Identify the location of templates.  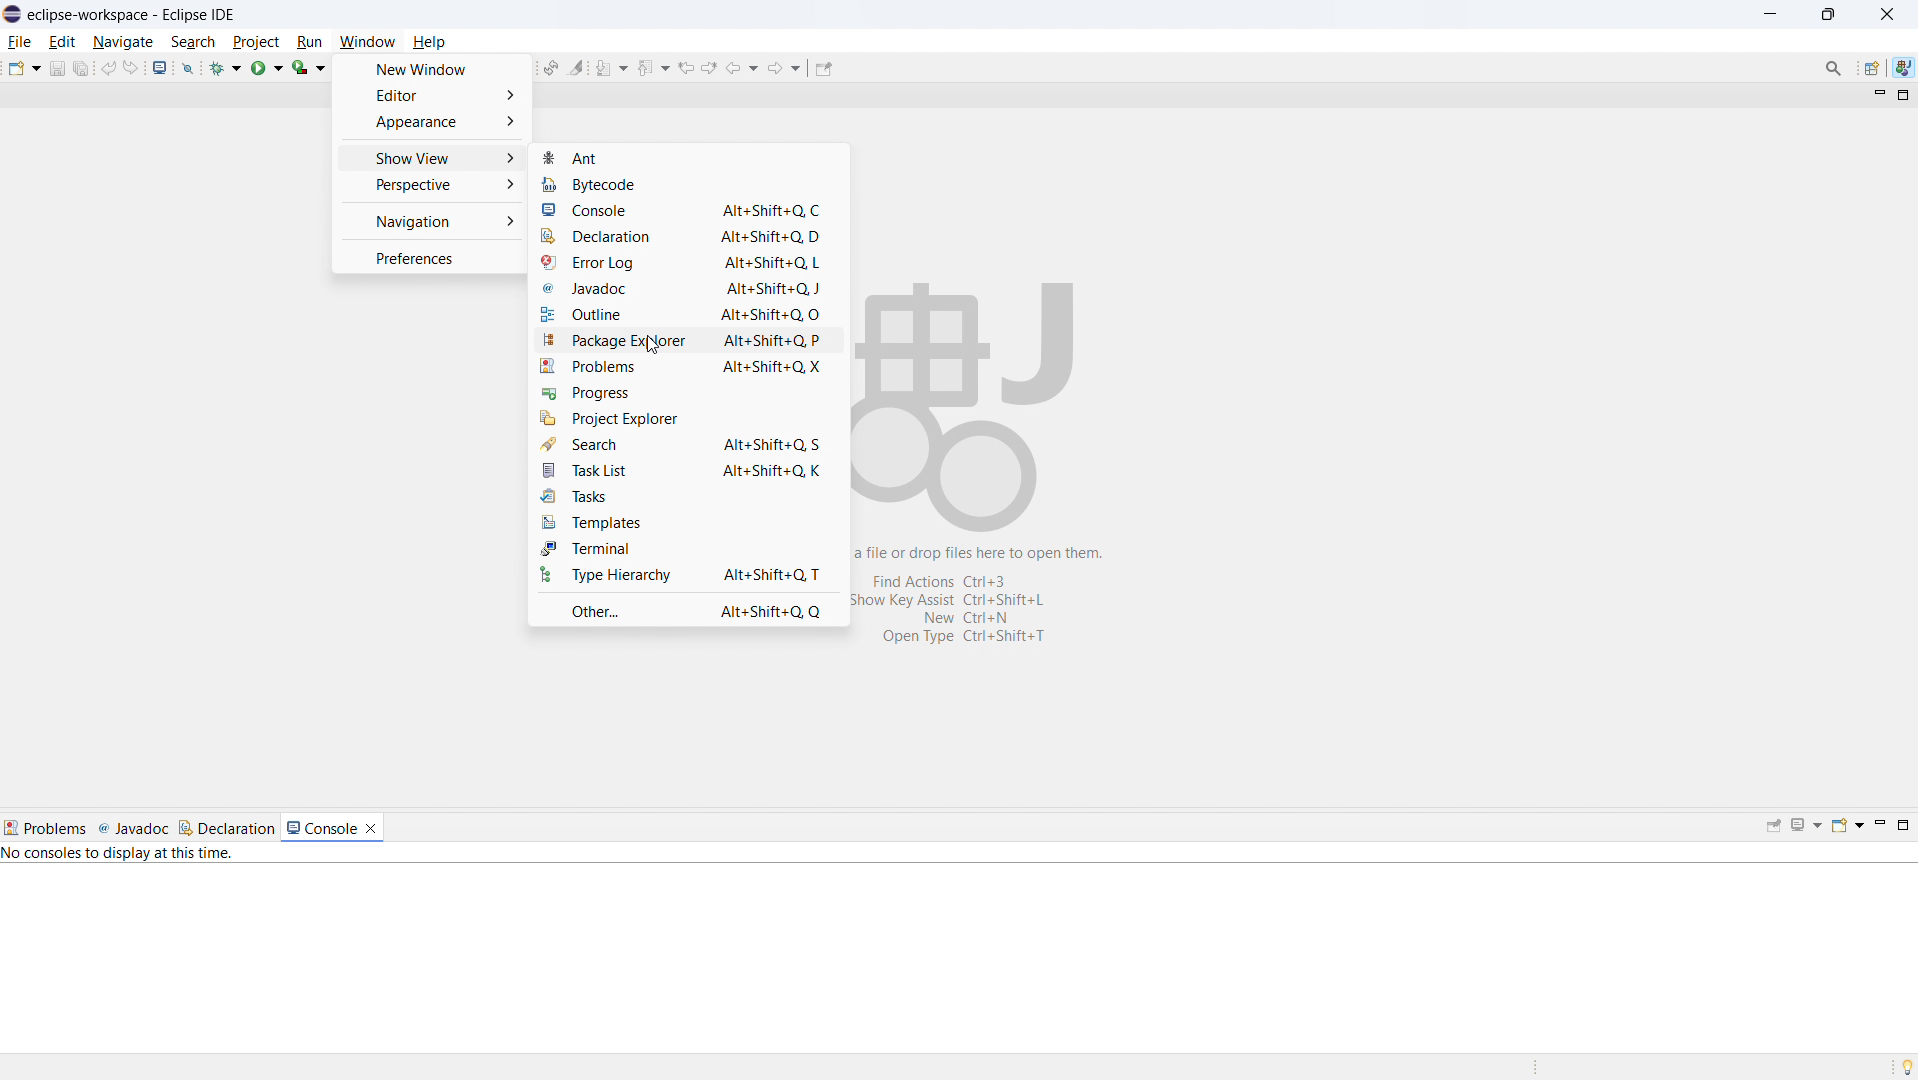
(687, 521).